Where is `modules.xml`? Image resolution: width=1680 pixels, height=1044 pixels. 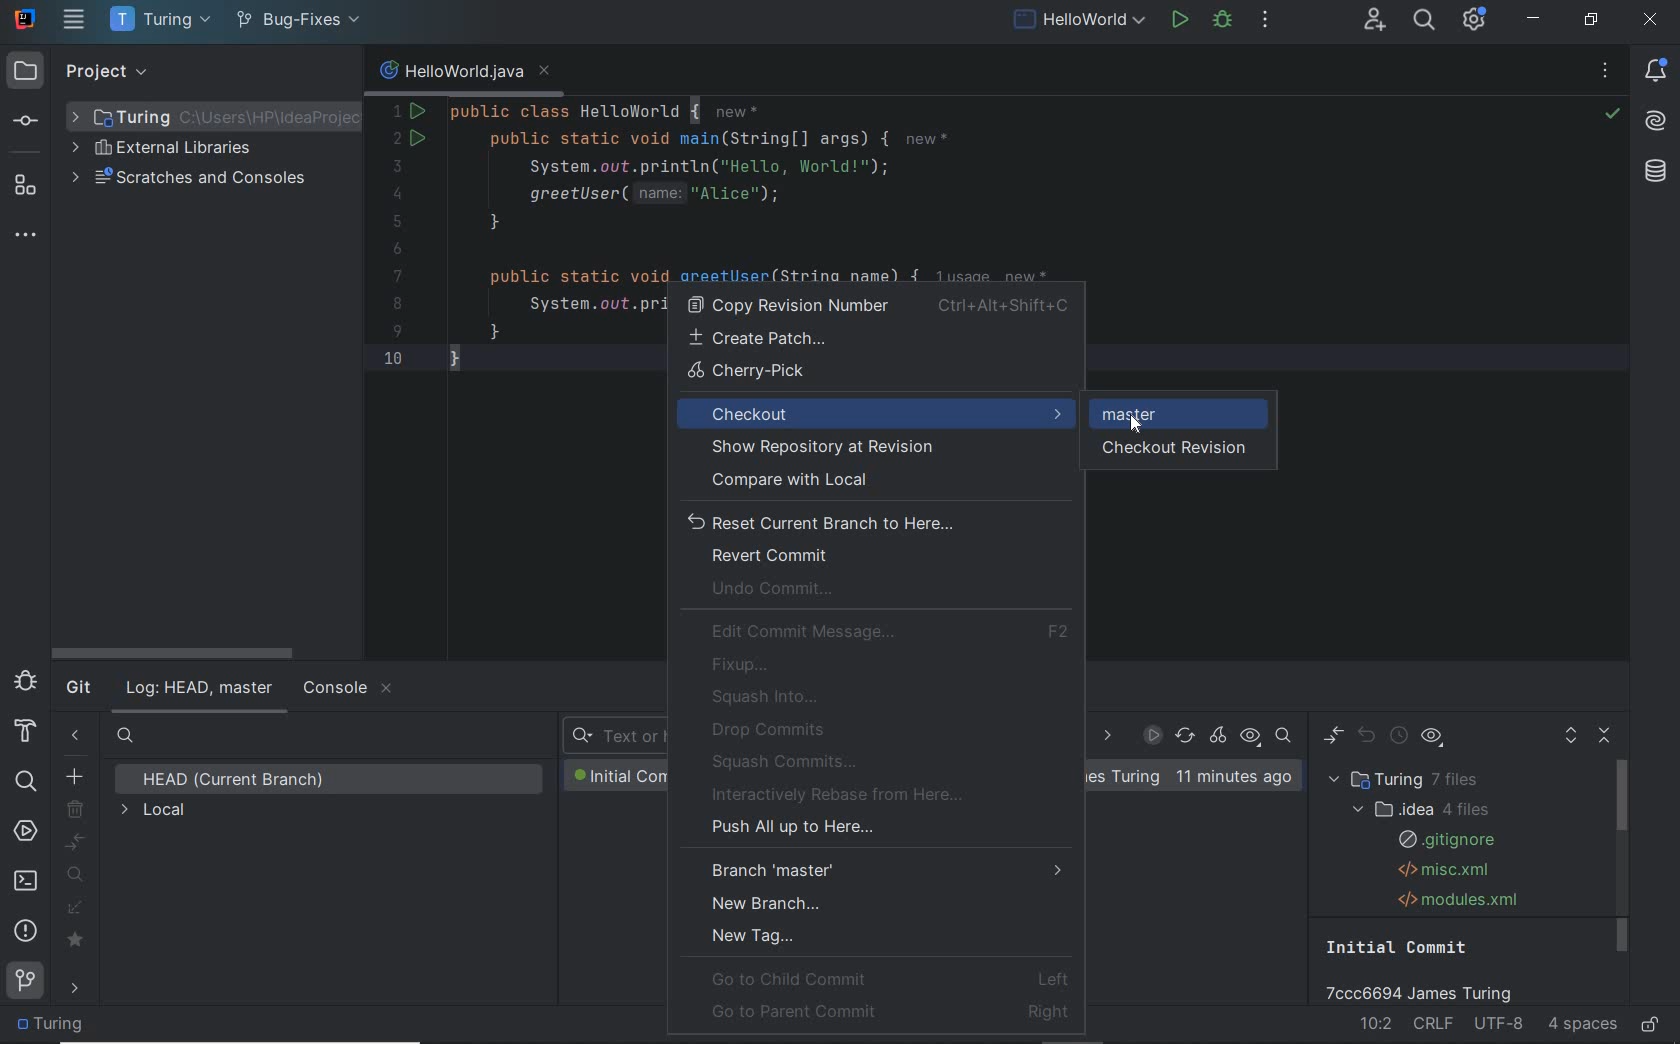
modules.xml is located at coordinates (1460, 899).